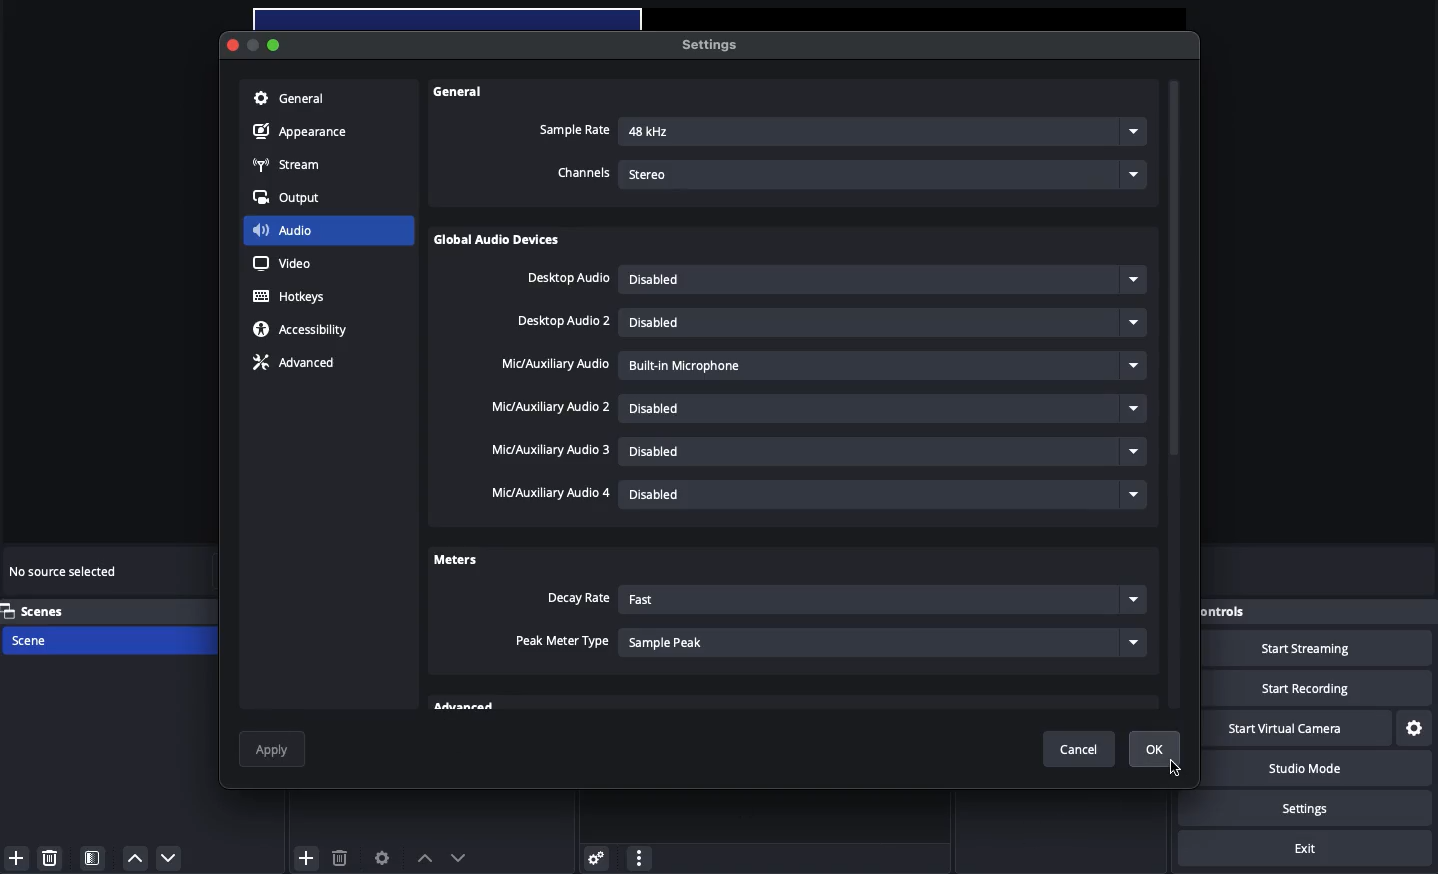  Describe the element at coordinates (884, 133) in the screenshot. I see `48` at that location.